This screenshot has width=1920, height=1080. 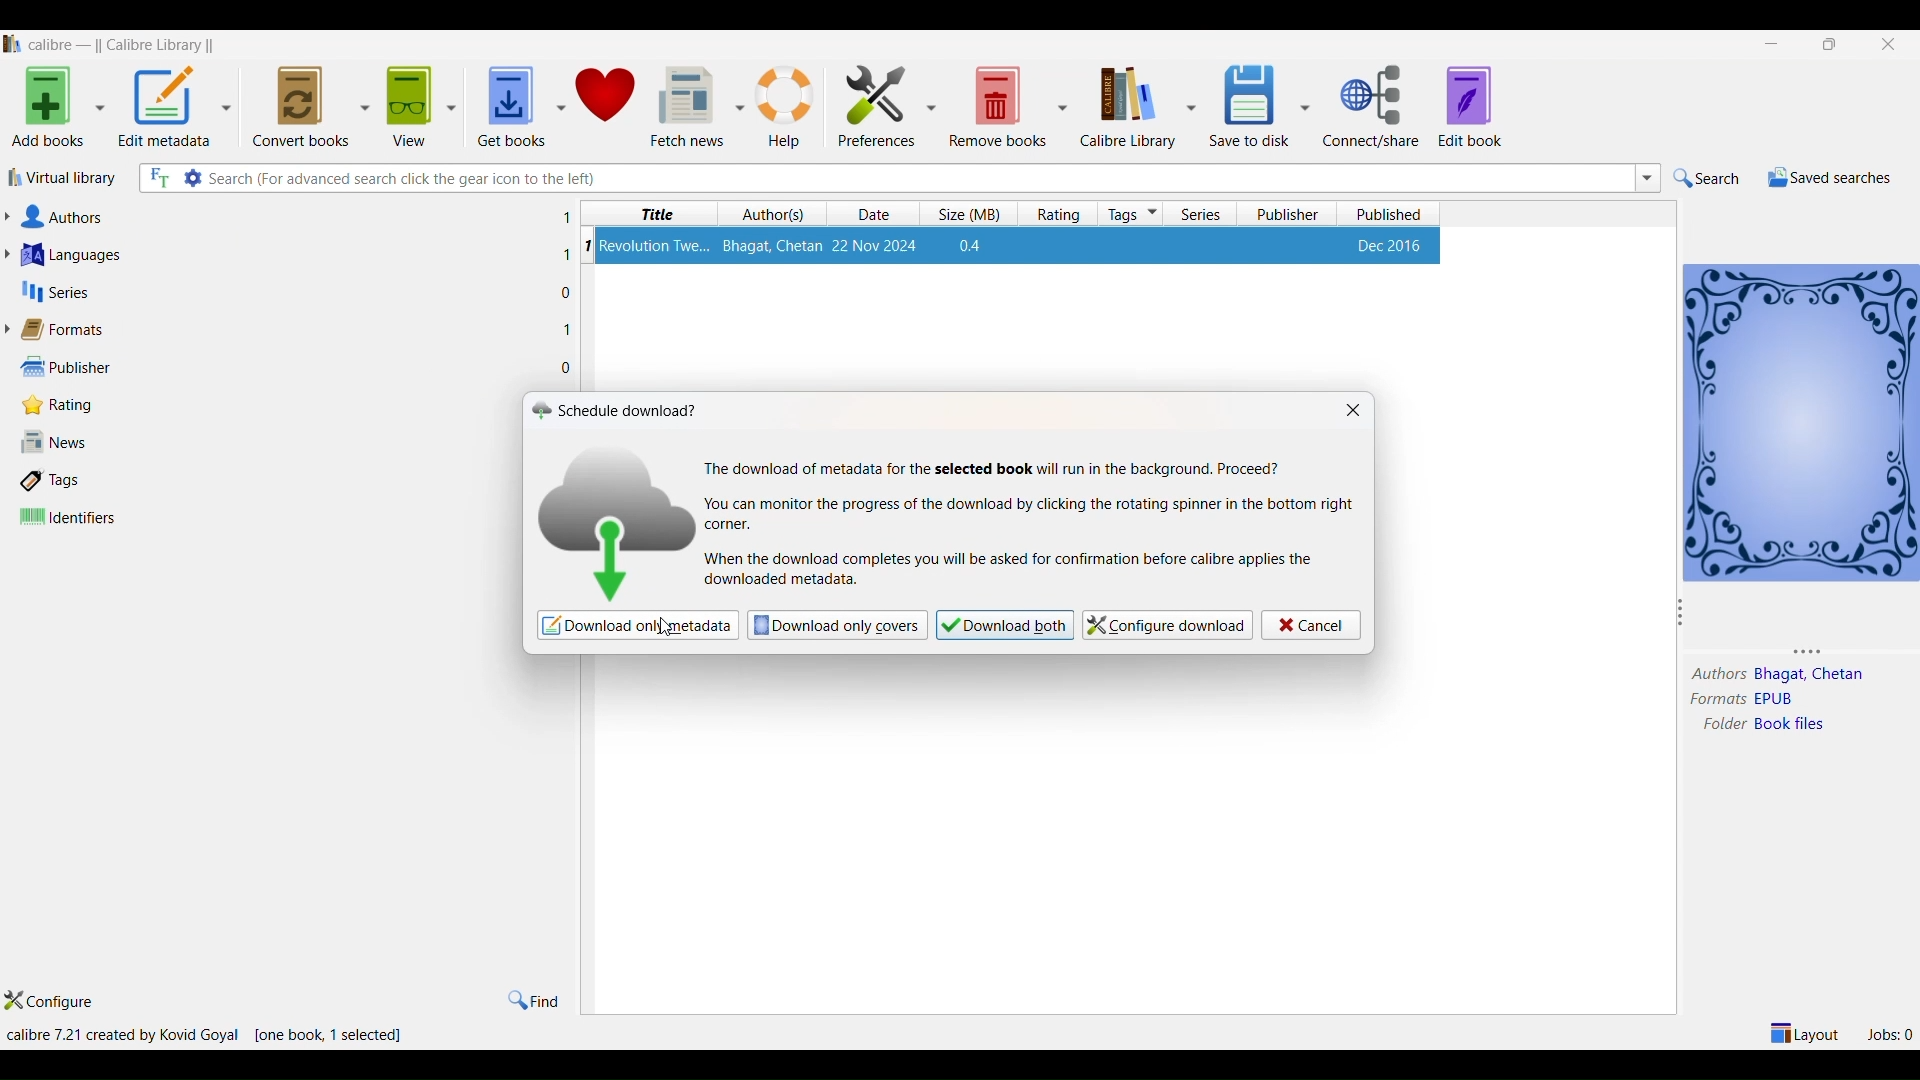 I want to click on search settings , so click(x=193, y=178).